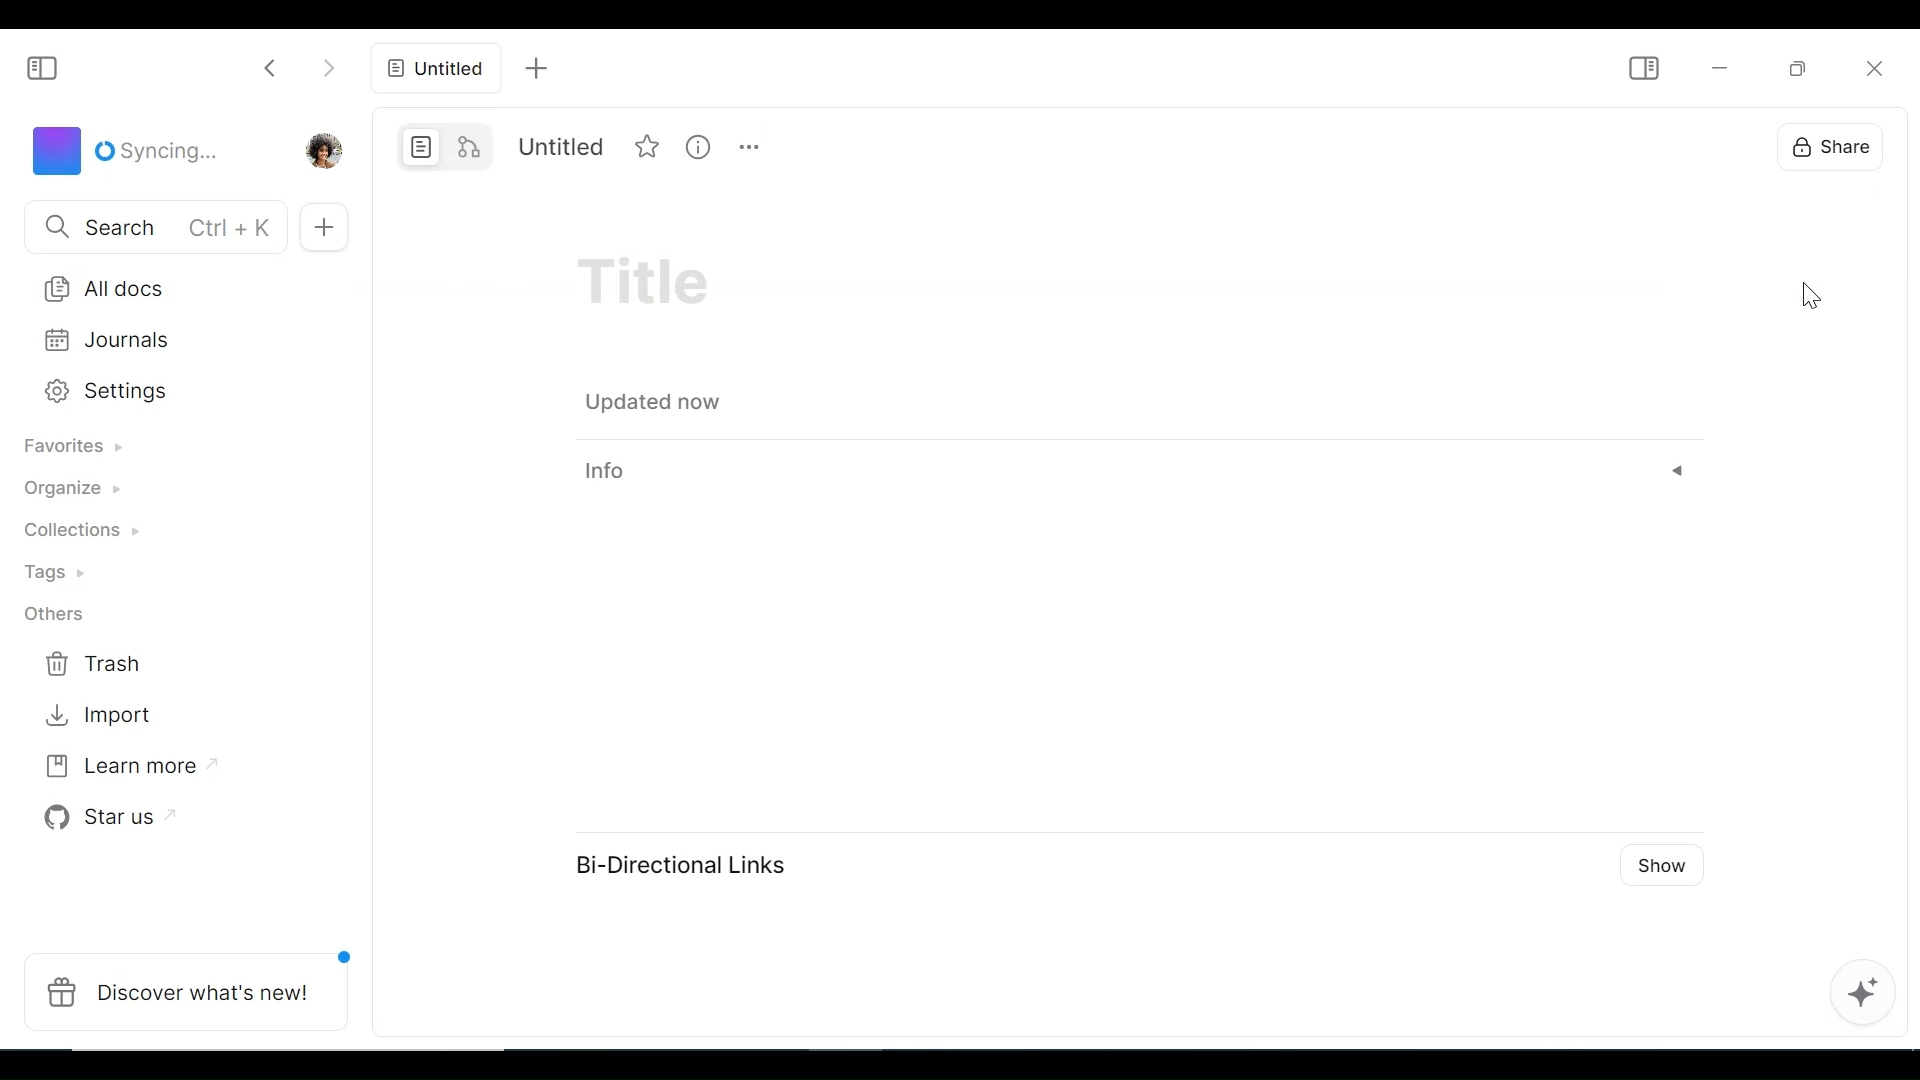 This screenshot has height=1080, width=1920. What do you see at coordinates (53, 613) in the screenshot?
I see `Others` at bounding box center [53, 613].